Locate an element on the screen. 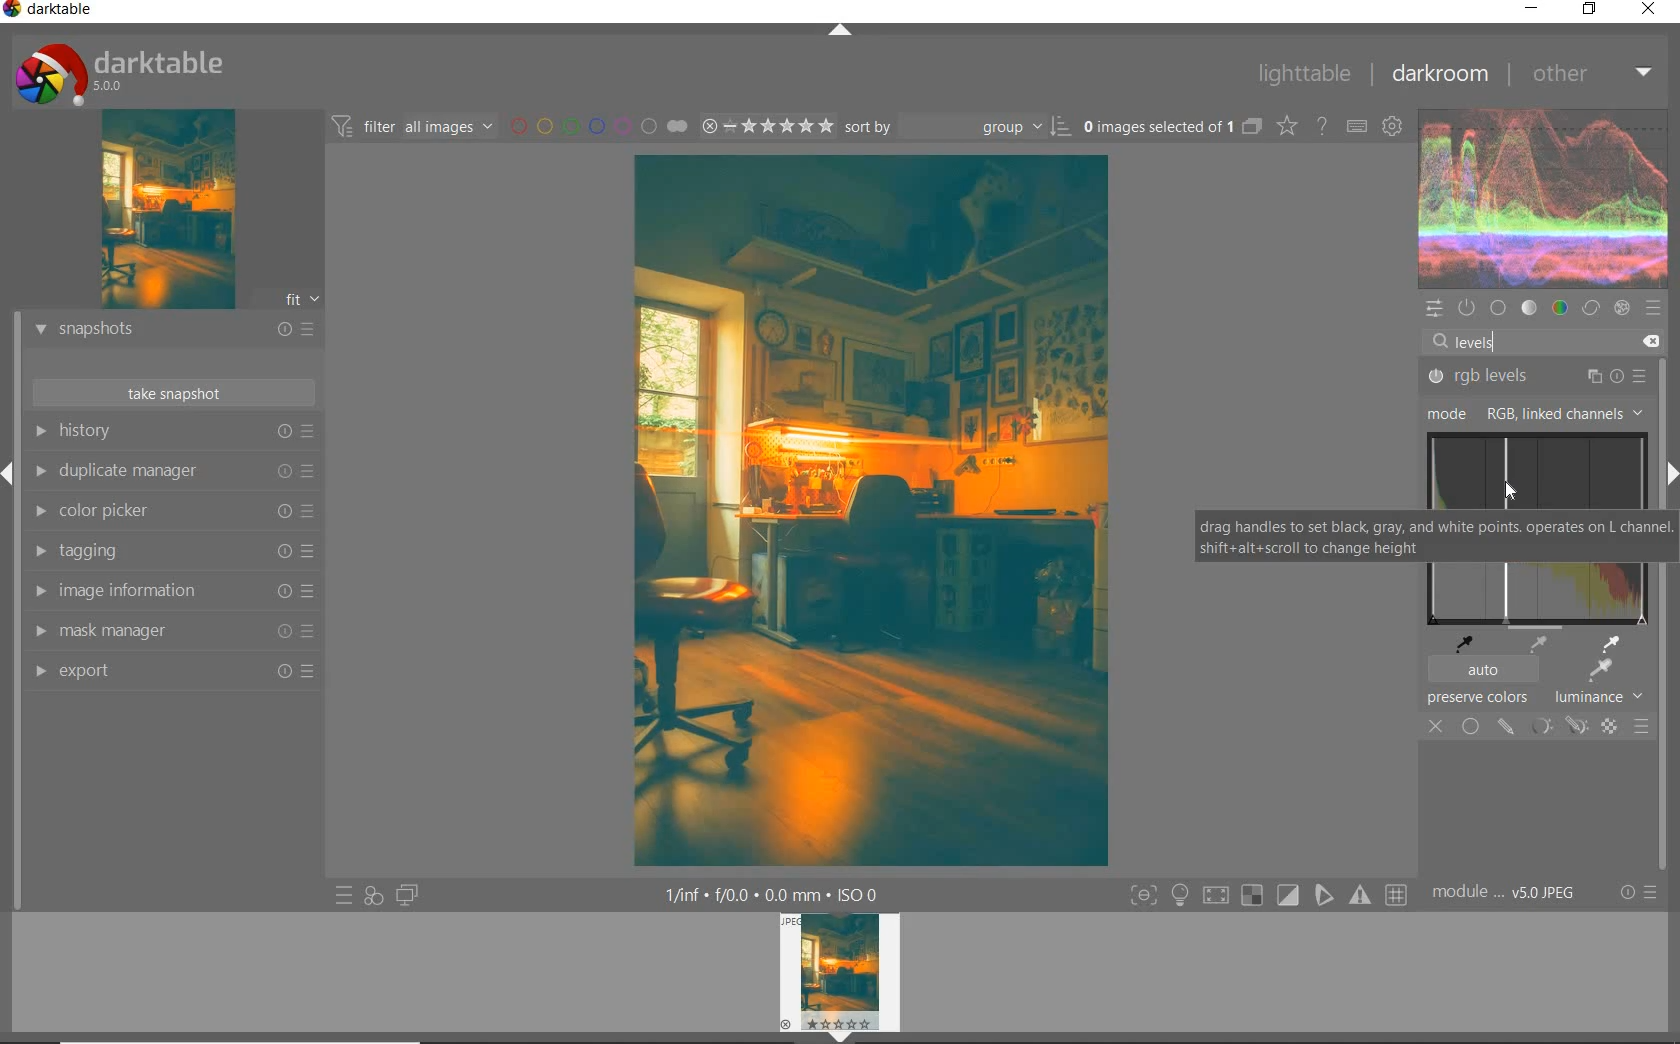  snapshots is located at coordinates (173, 332).